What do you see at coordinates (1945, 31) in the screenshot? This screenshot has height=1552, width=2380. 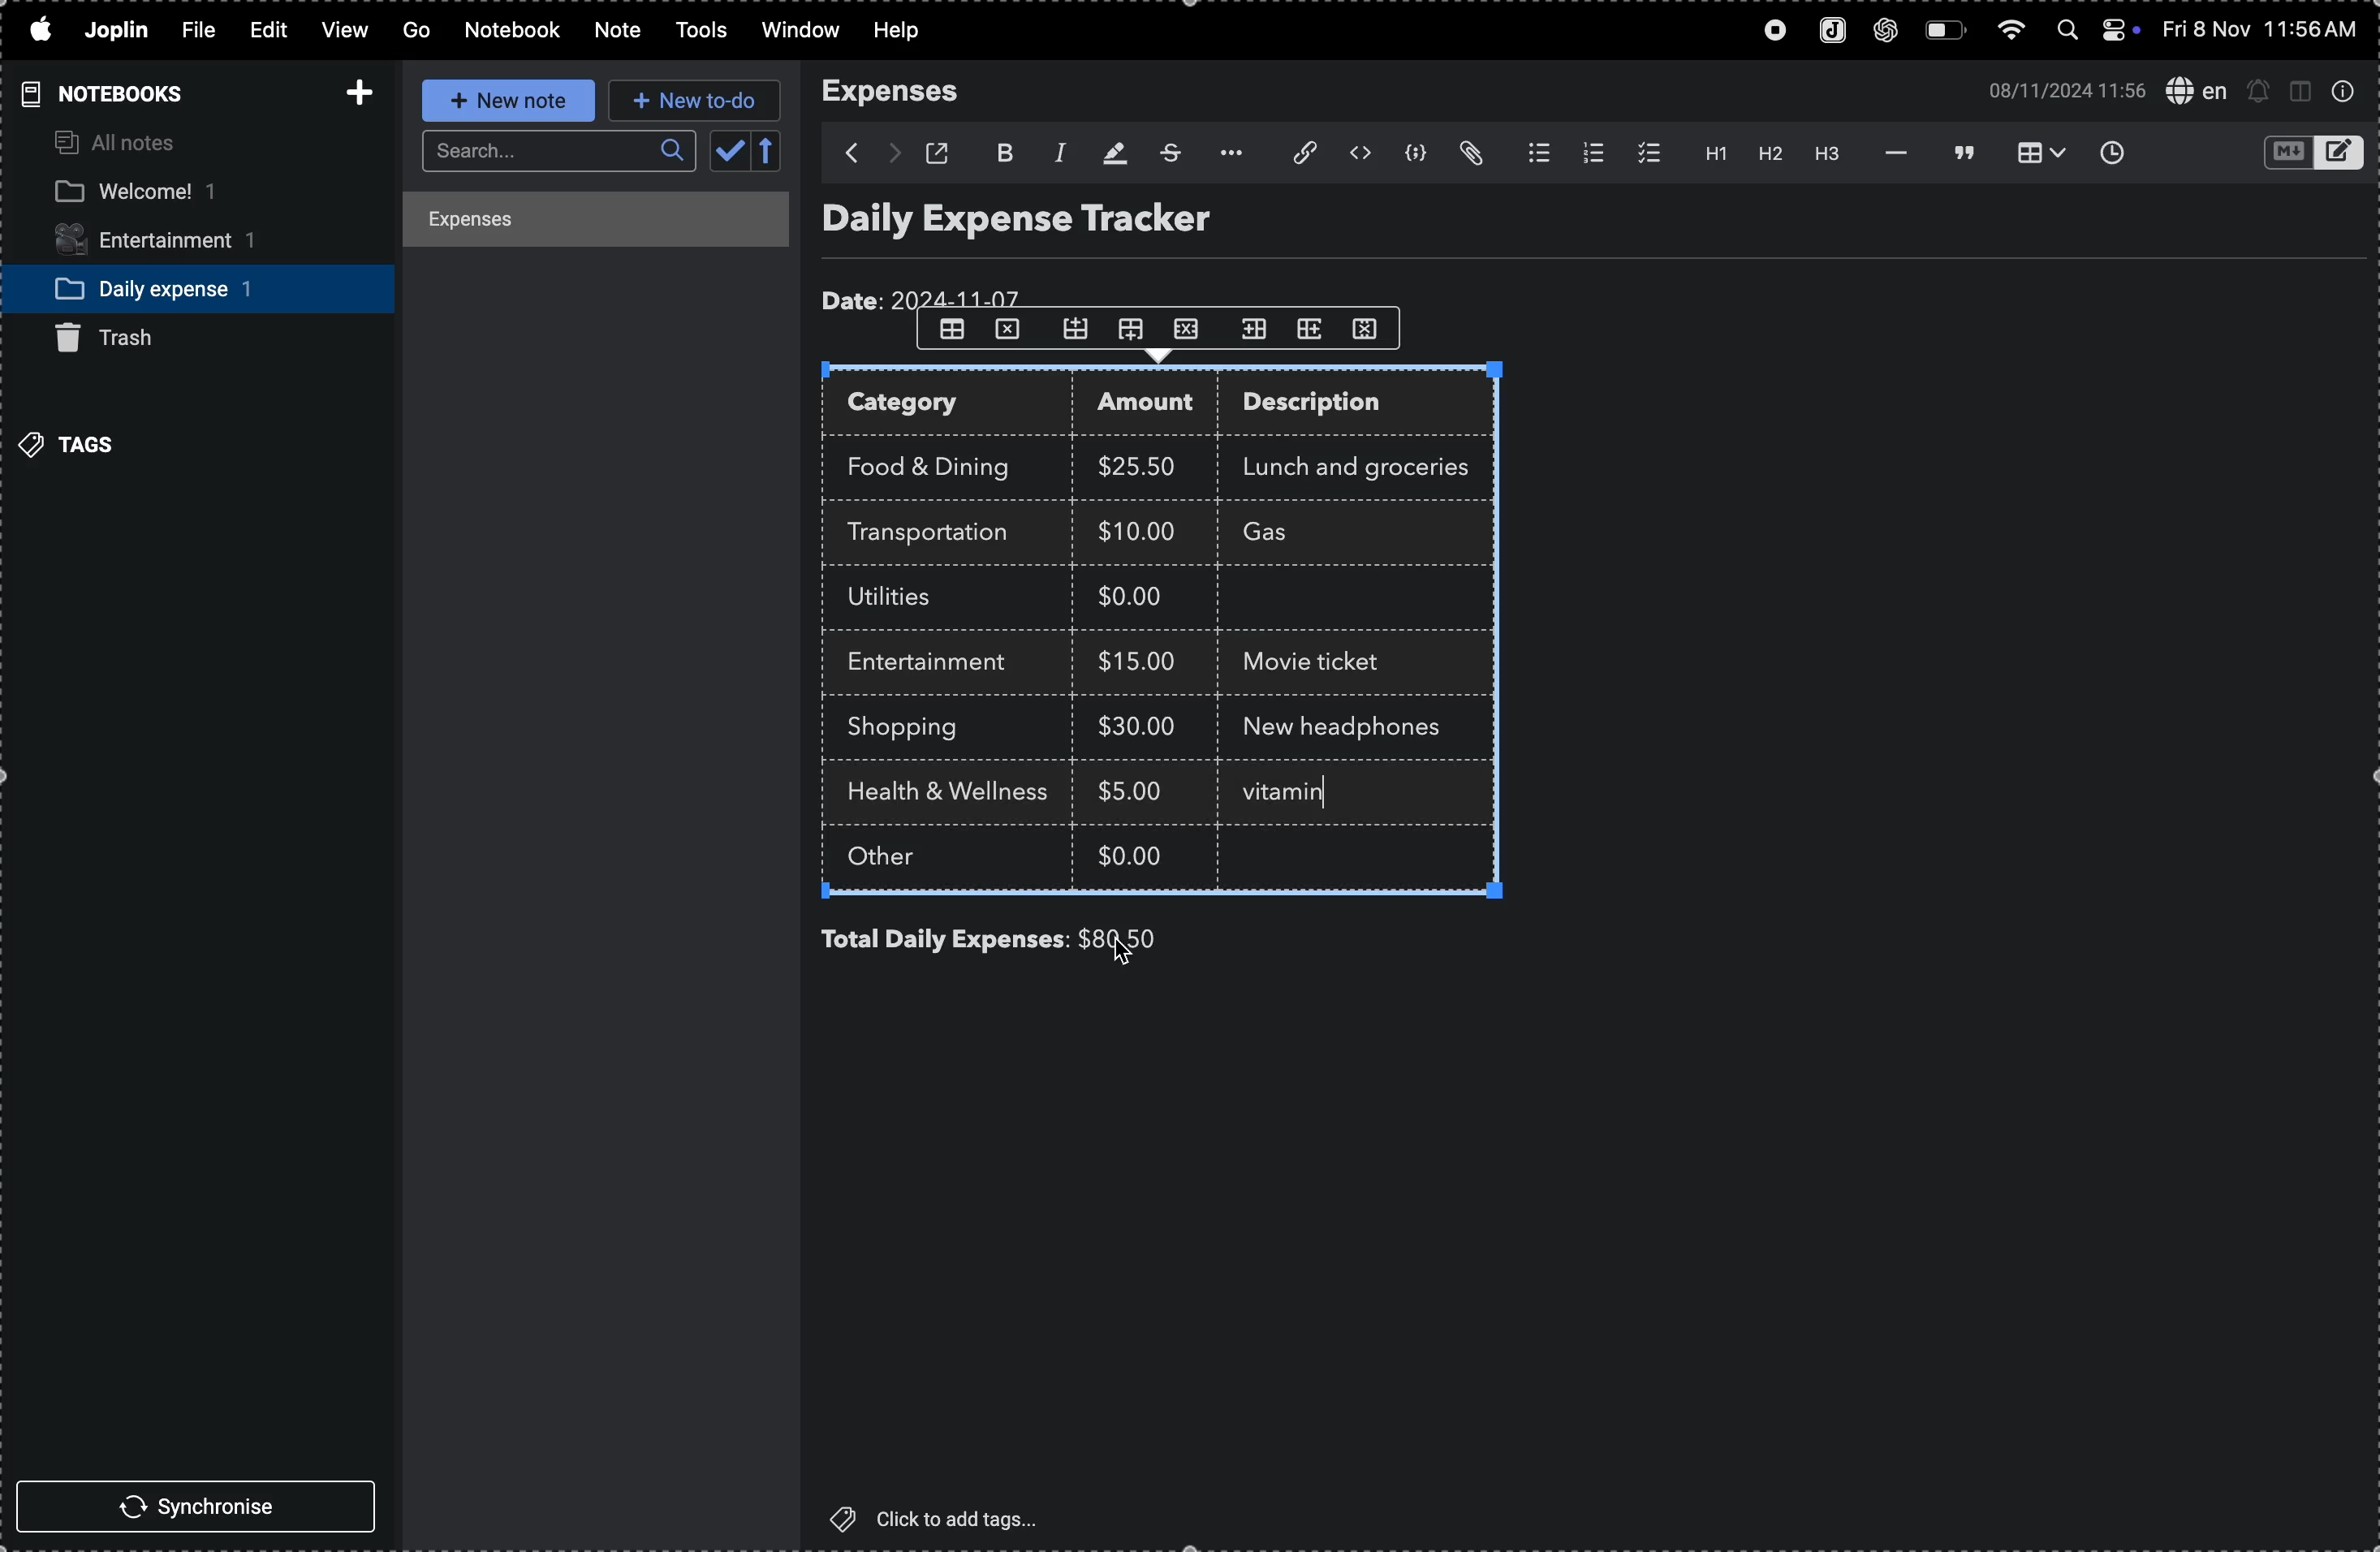 I see `battery` at bounding box center [1945, 31].